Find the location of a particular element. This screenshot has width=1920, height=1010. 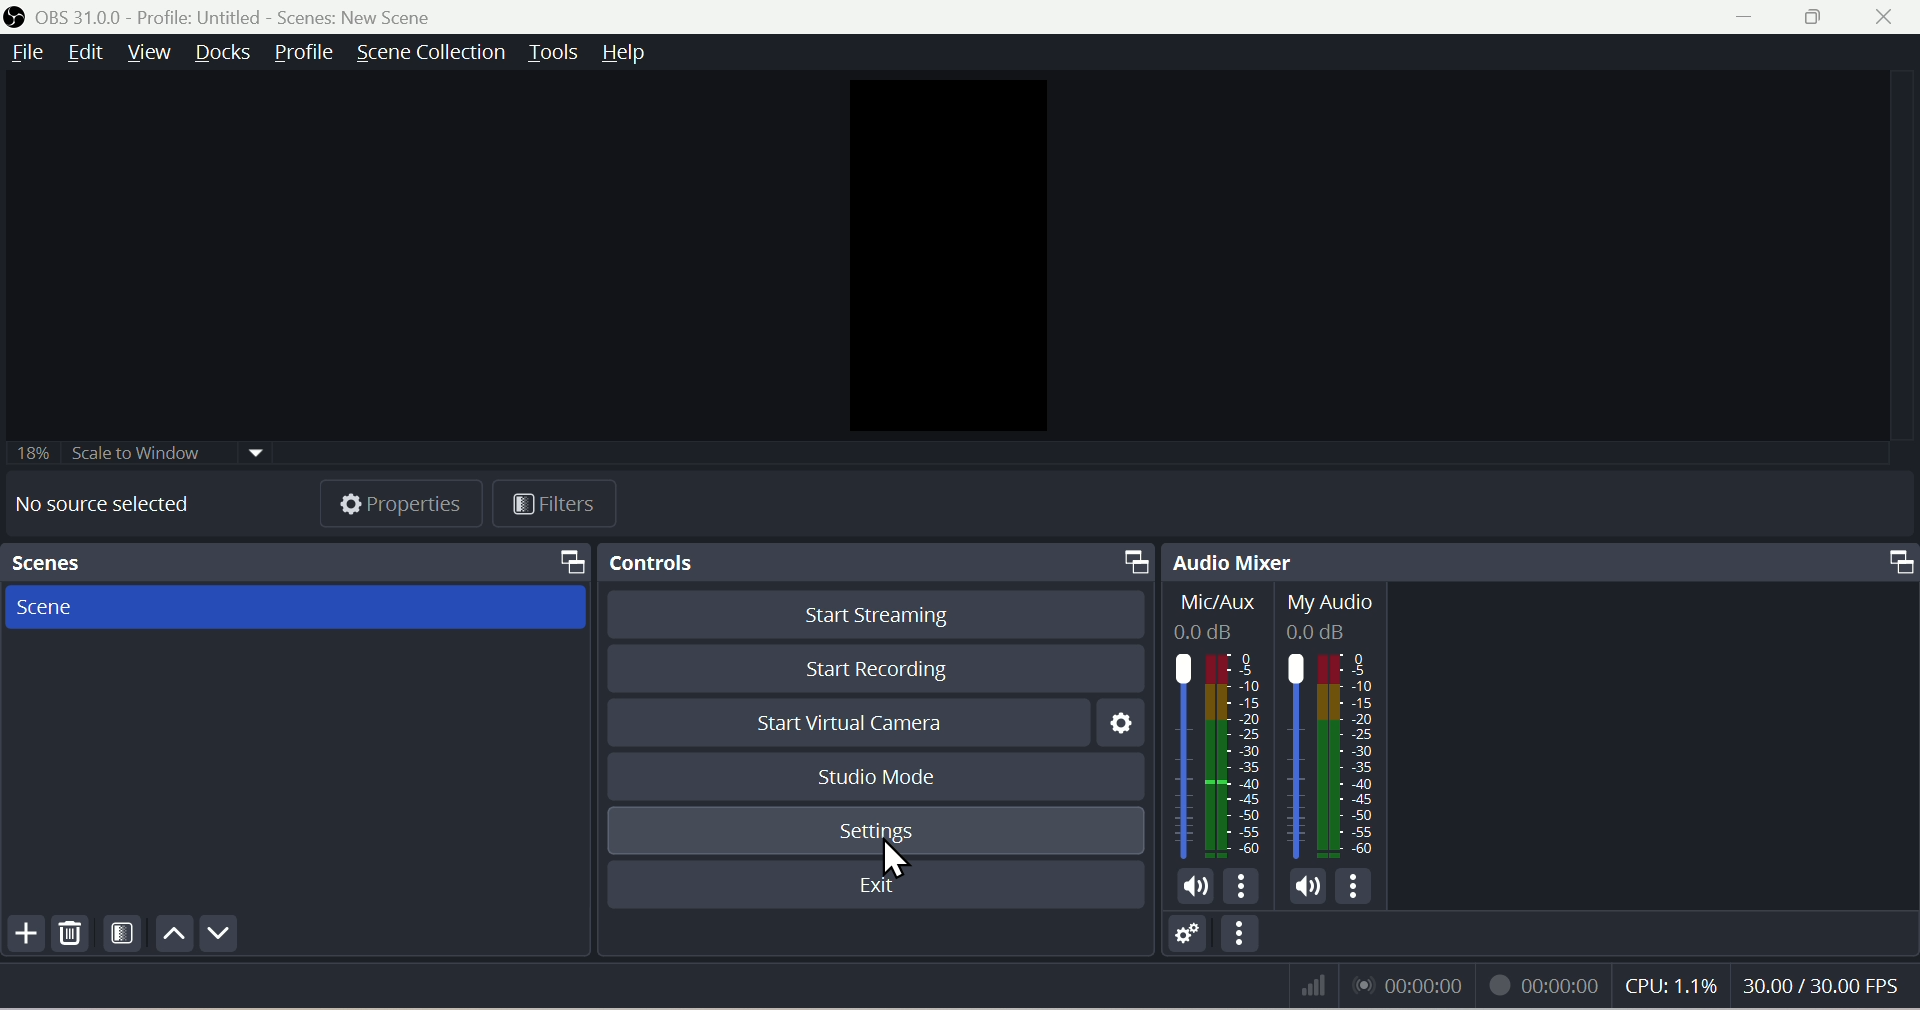

18% Scale to Window is located at coordinates (178, 452).